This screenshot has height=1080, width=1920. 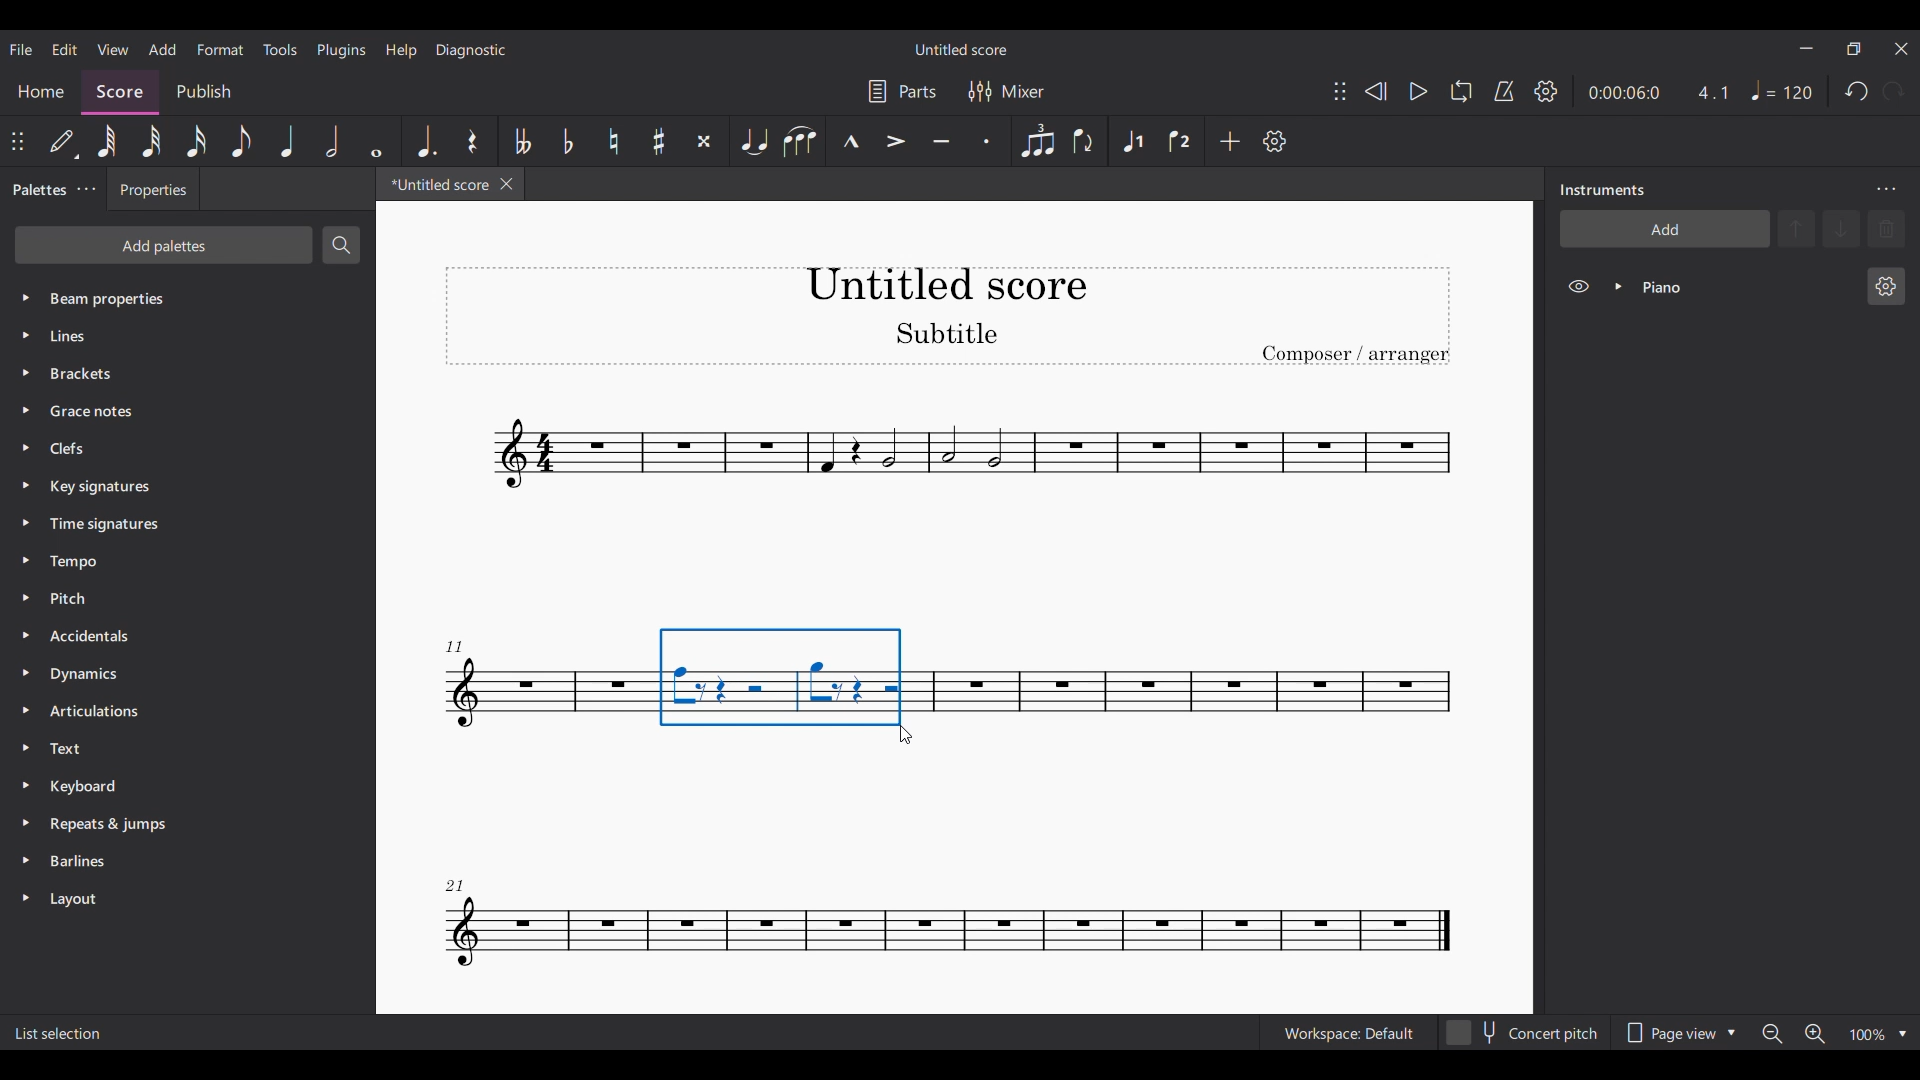 What do you see at coordinates (58, 1032) in the screenshot?
I see `Description of current selection` at bounding box center [58, 1032].